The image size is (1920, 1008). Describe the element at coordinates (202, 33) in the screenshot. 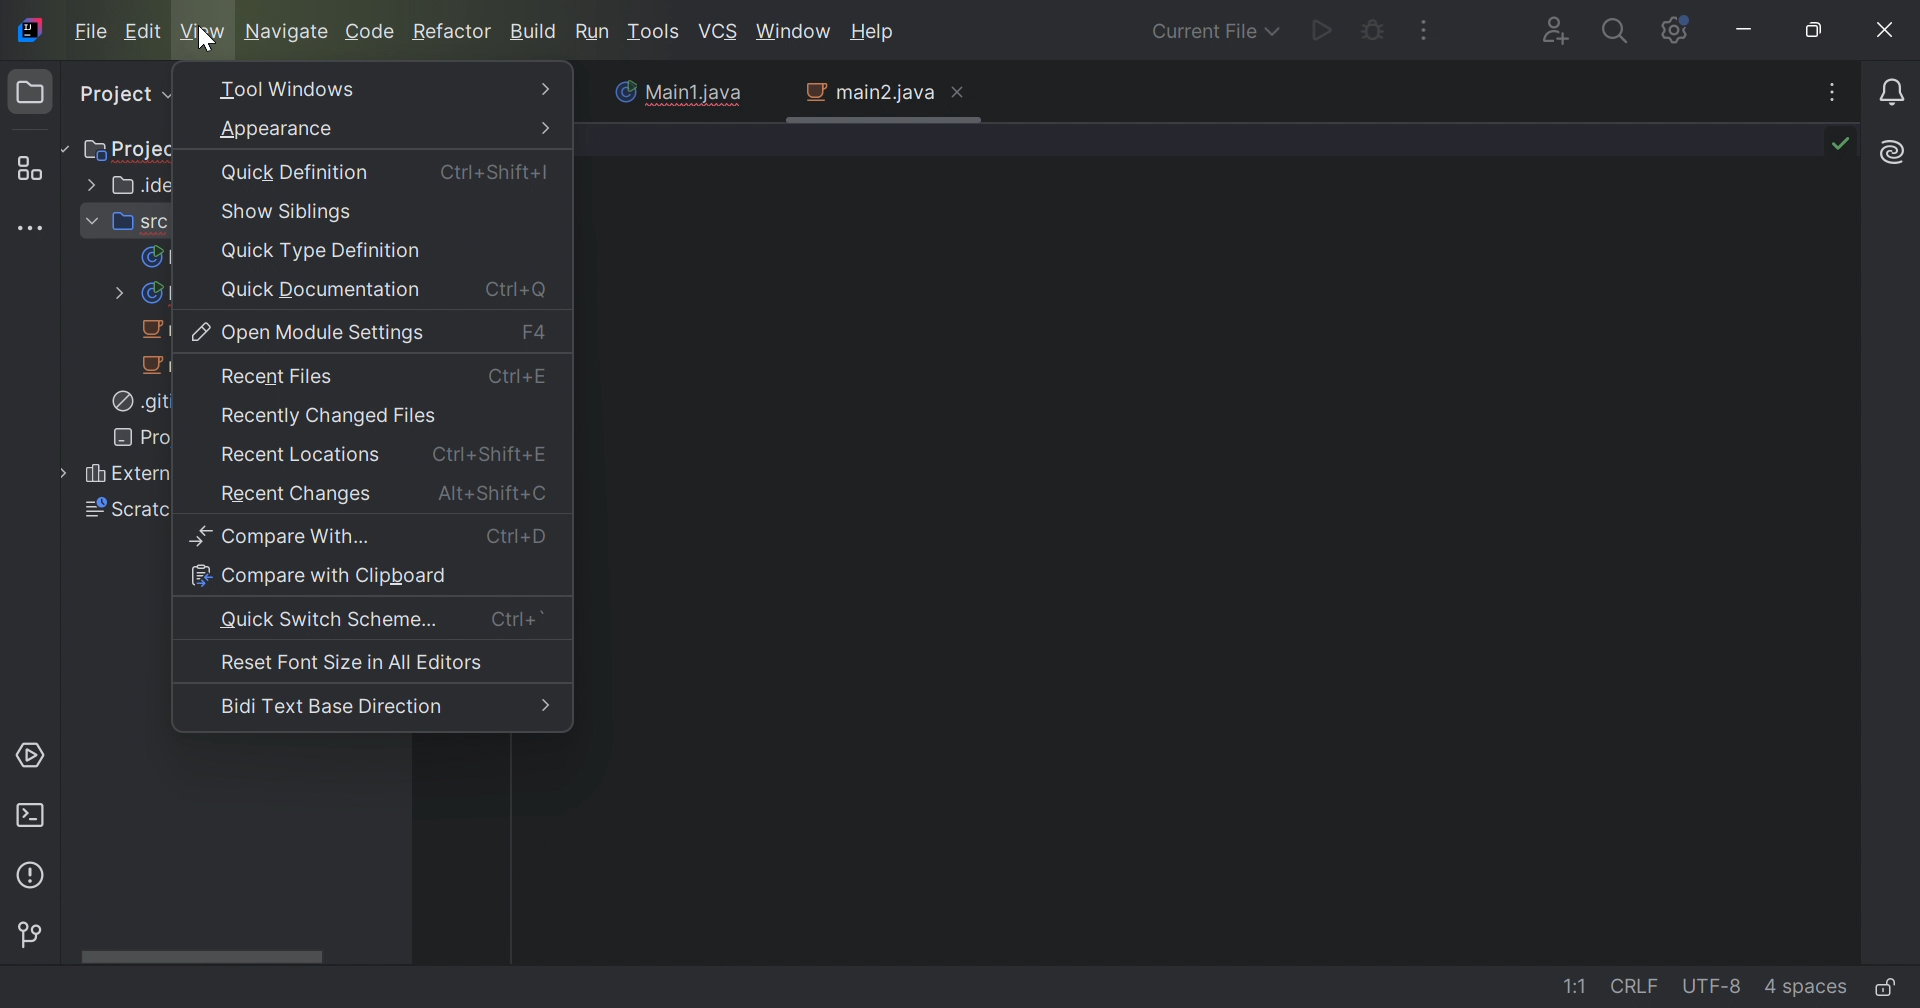

I see `View` at that location.